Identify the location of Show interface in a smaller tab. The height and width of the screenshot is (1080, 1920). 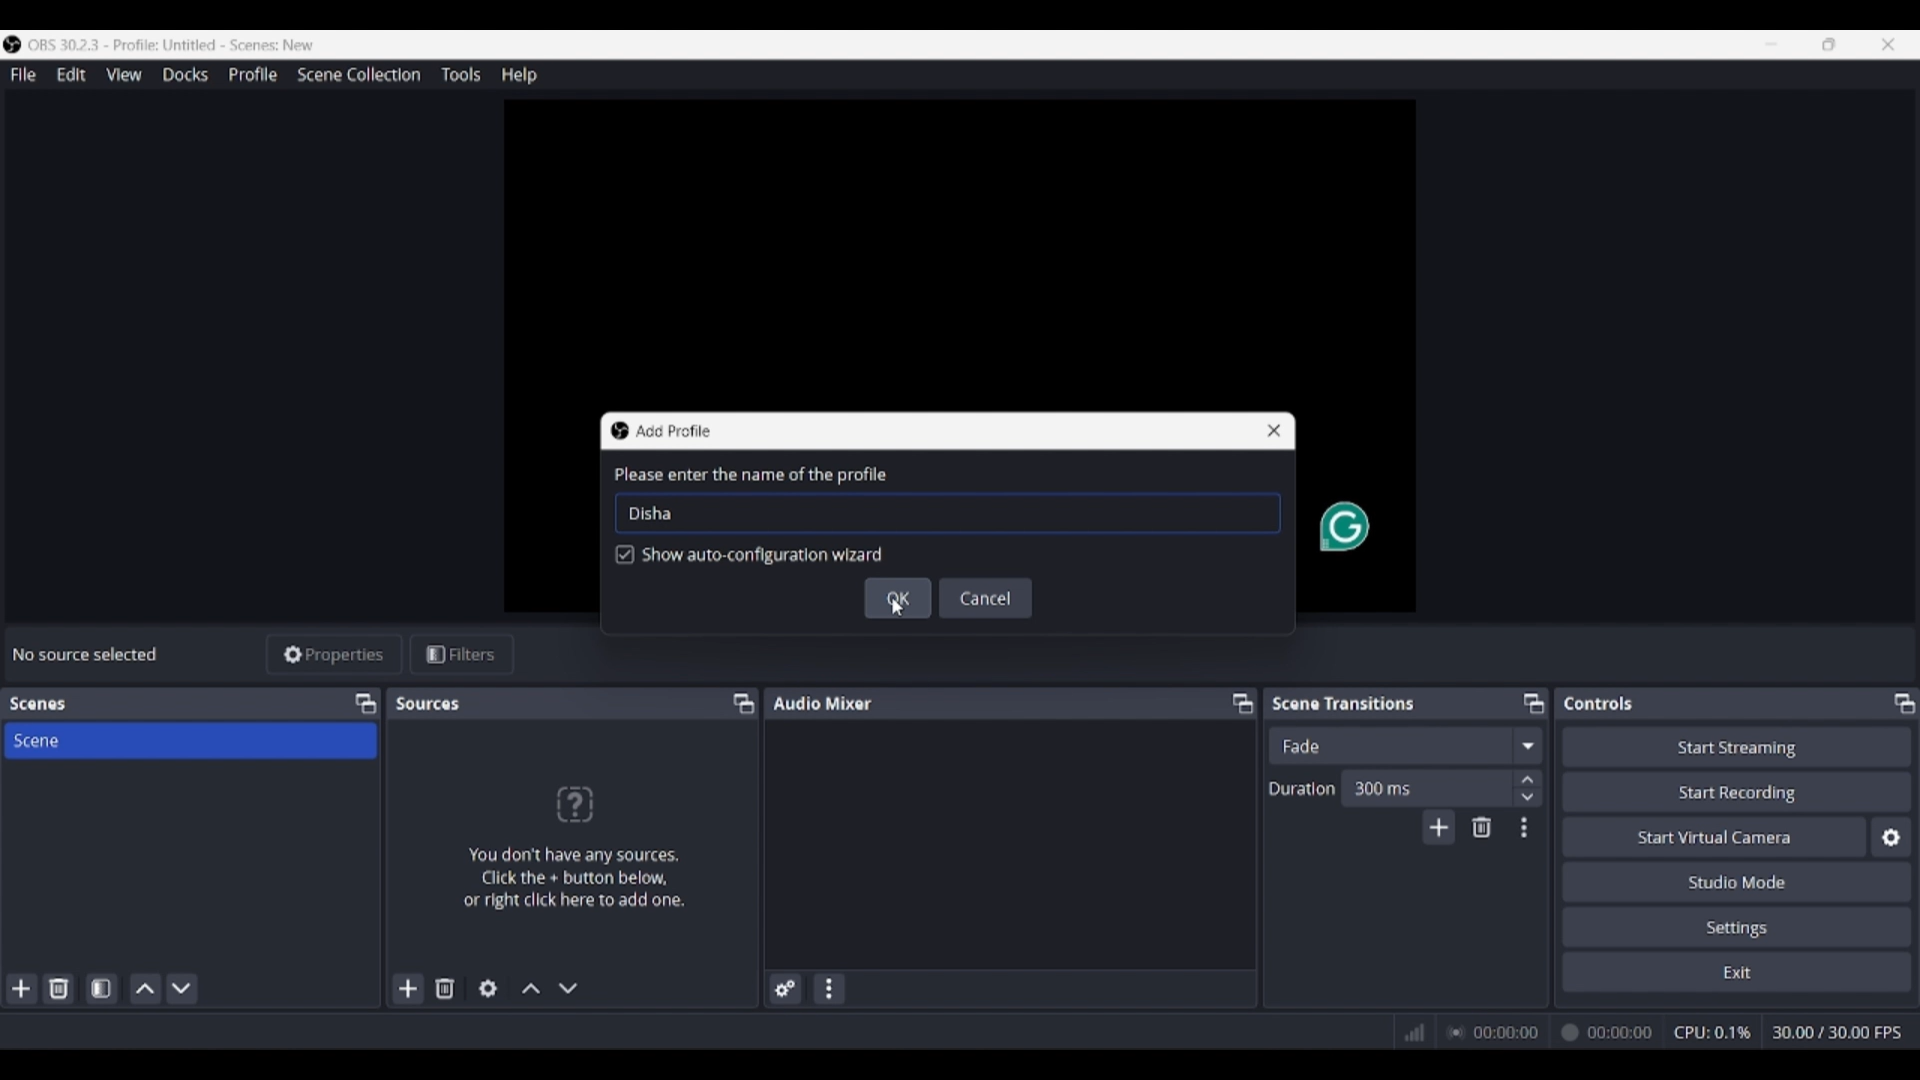
(1829, 44).